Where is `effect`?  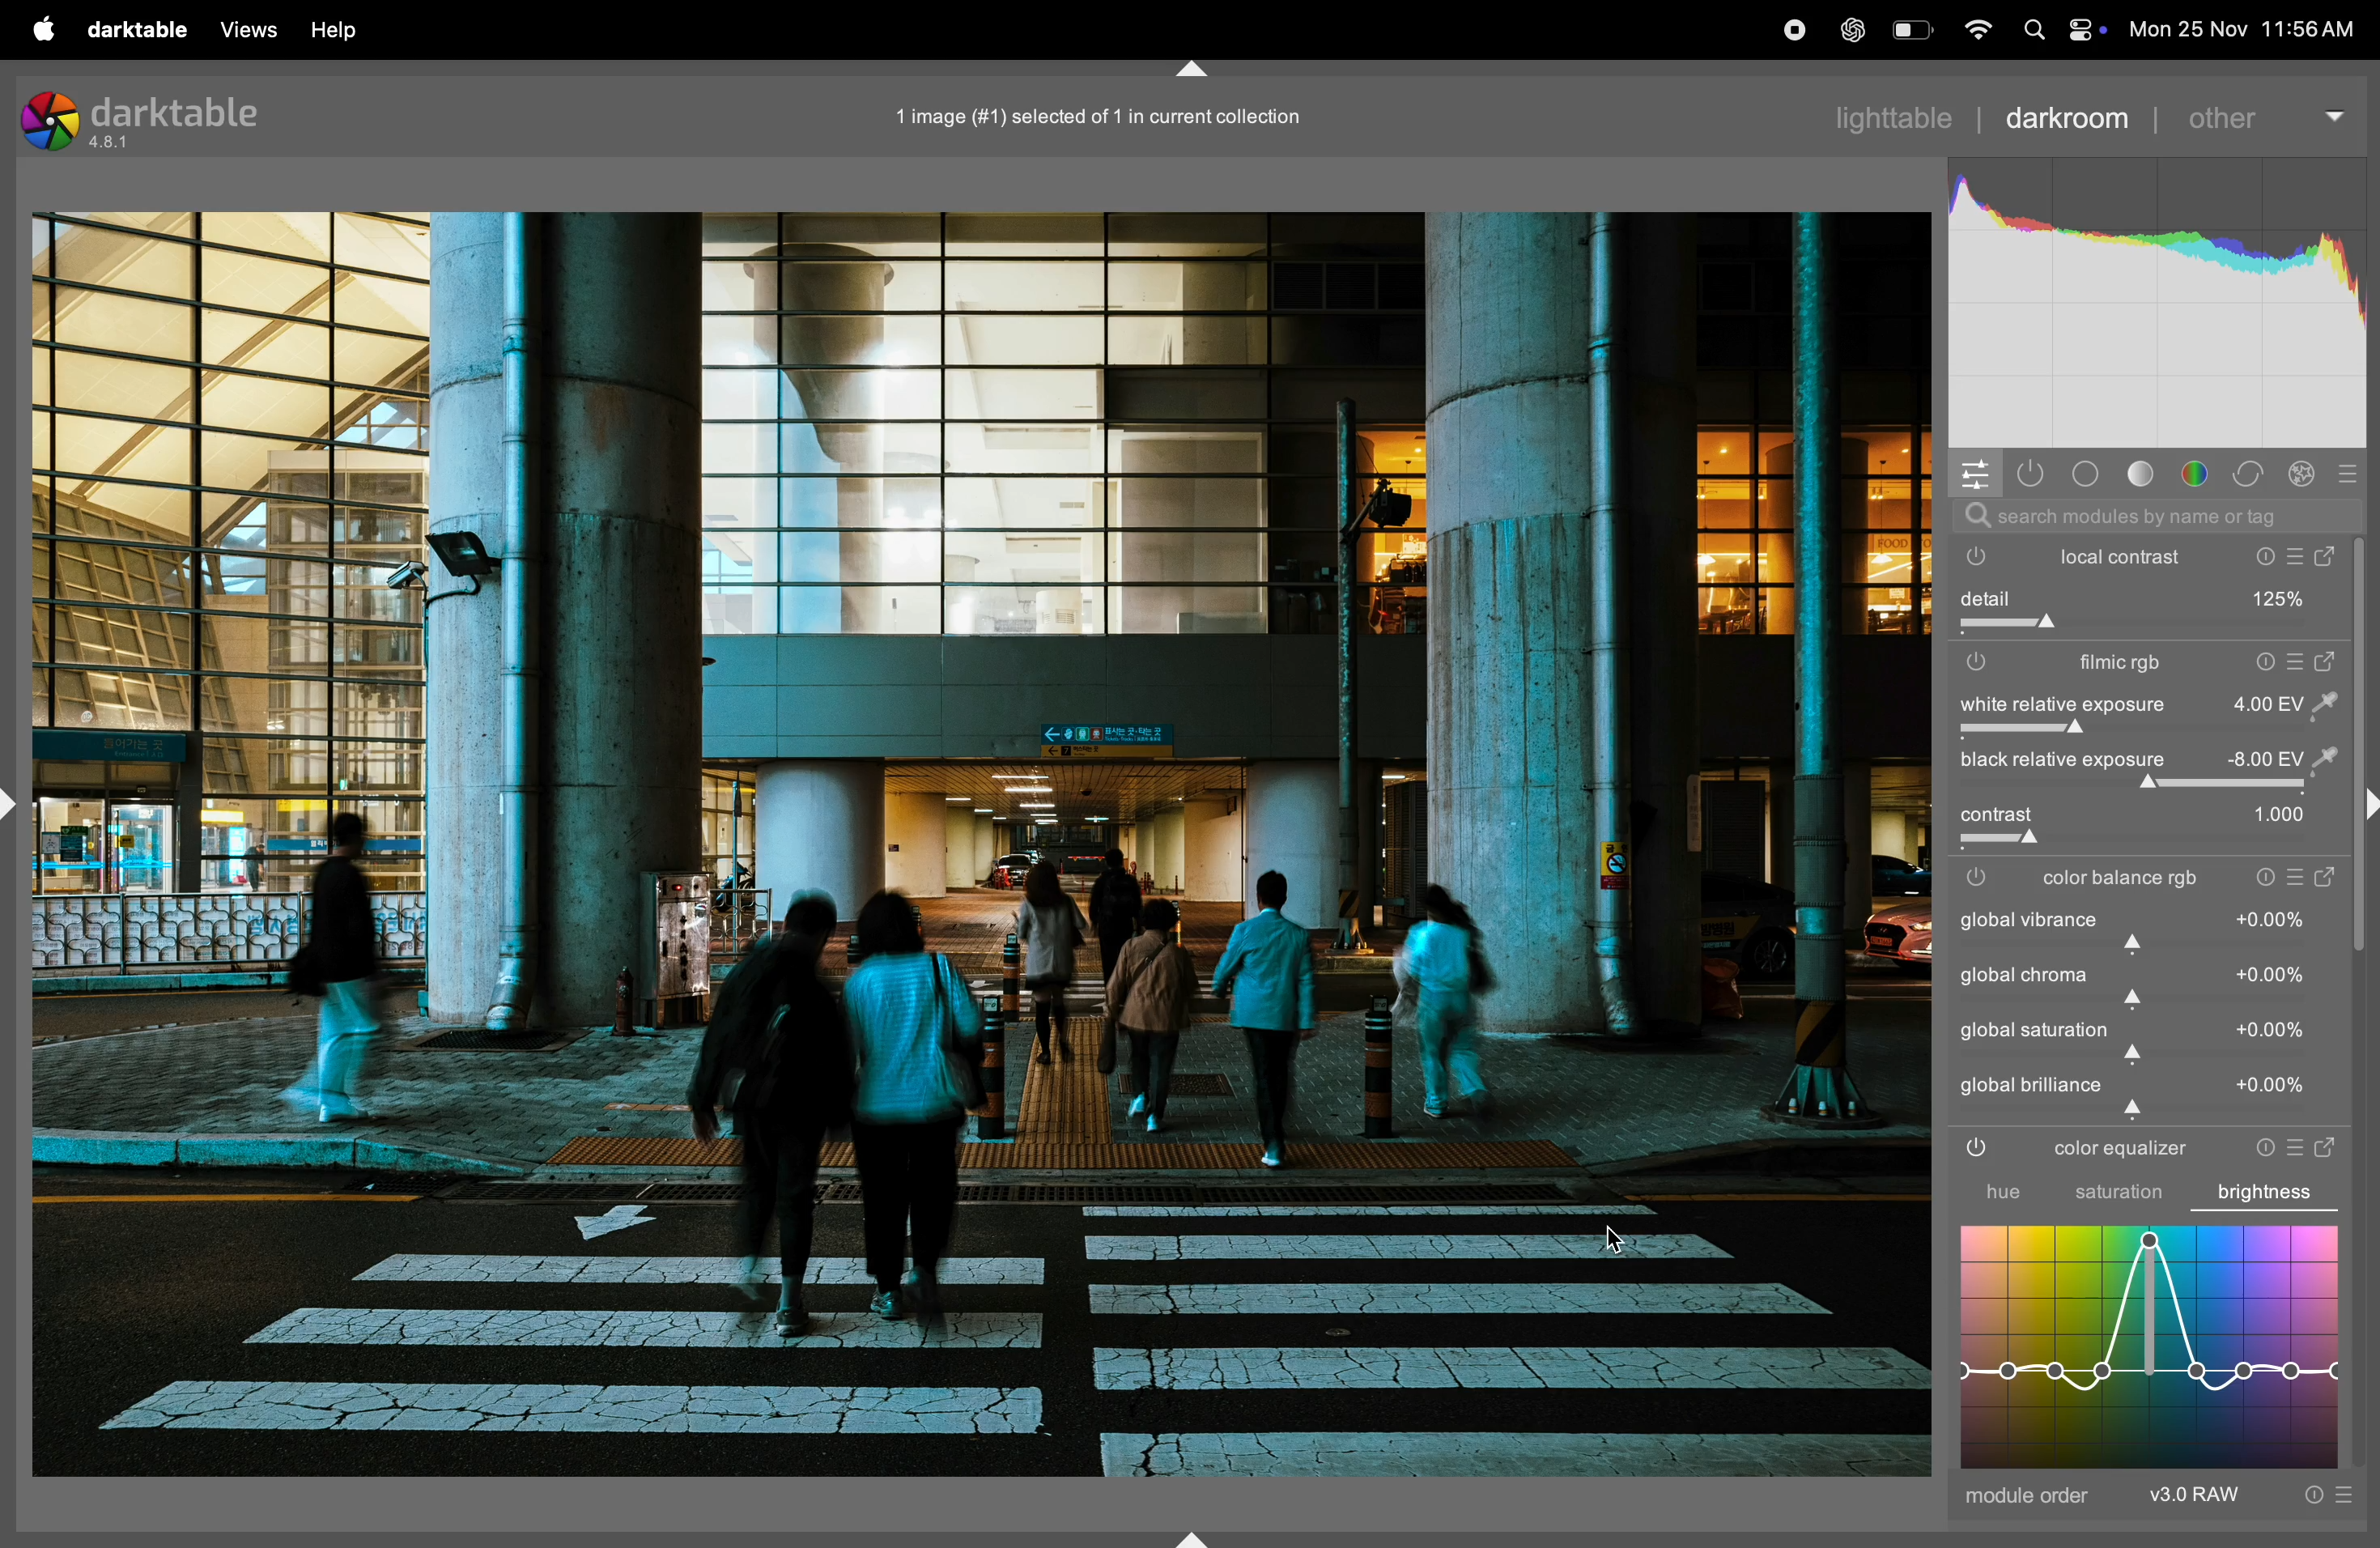
effect is located at coordinates (2302, 472).